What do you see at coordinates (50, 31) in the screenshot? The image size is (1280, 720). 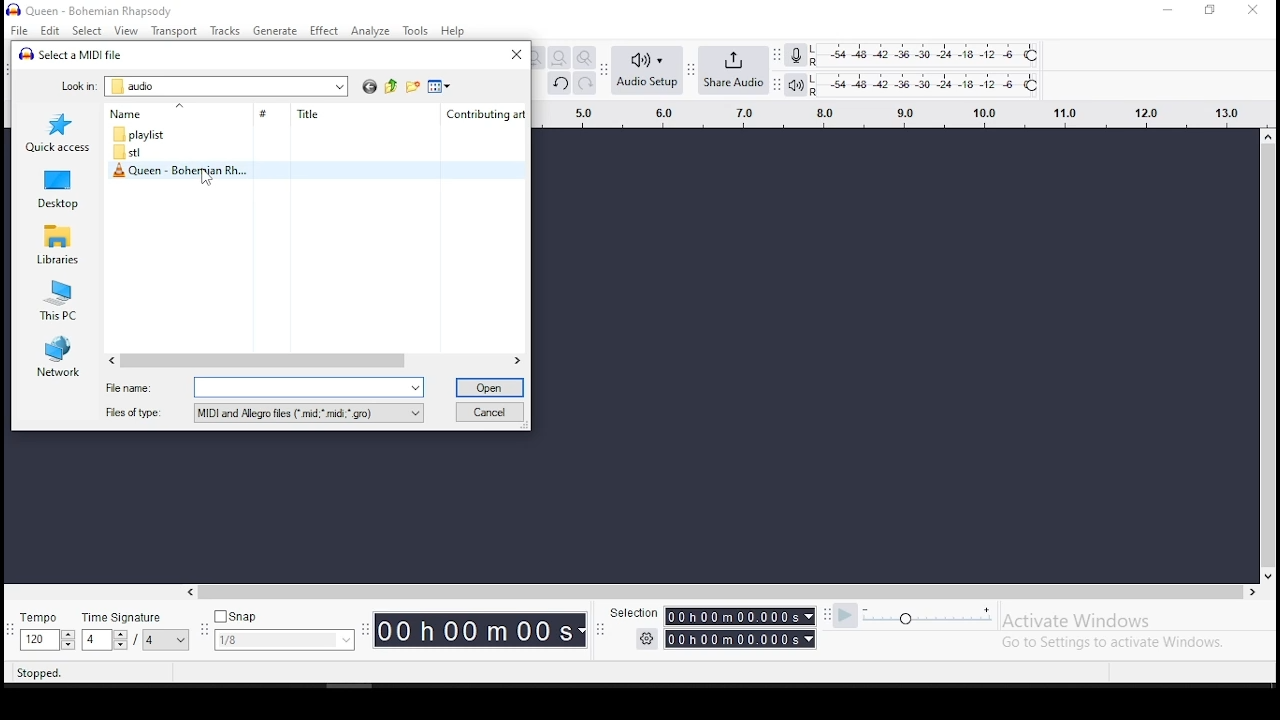 I see `edit` at bounding box center [50, 31].